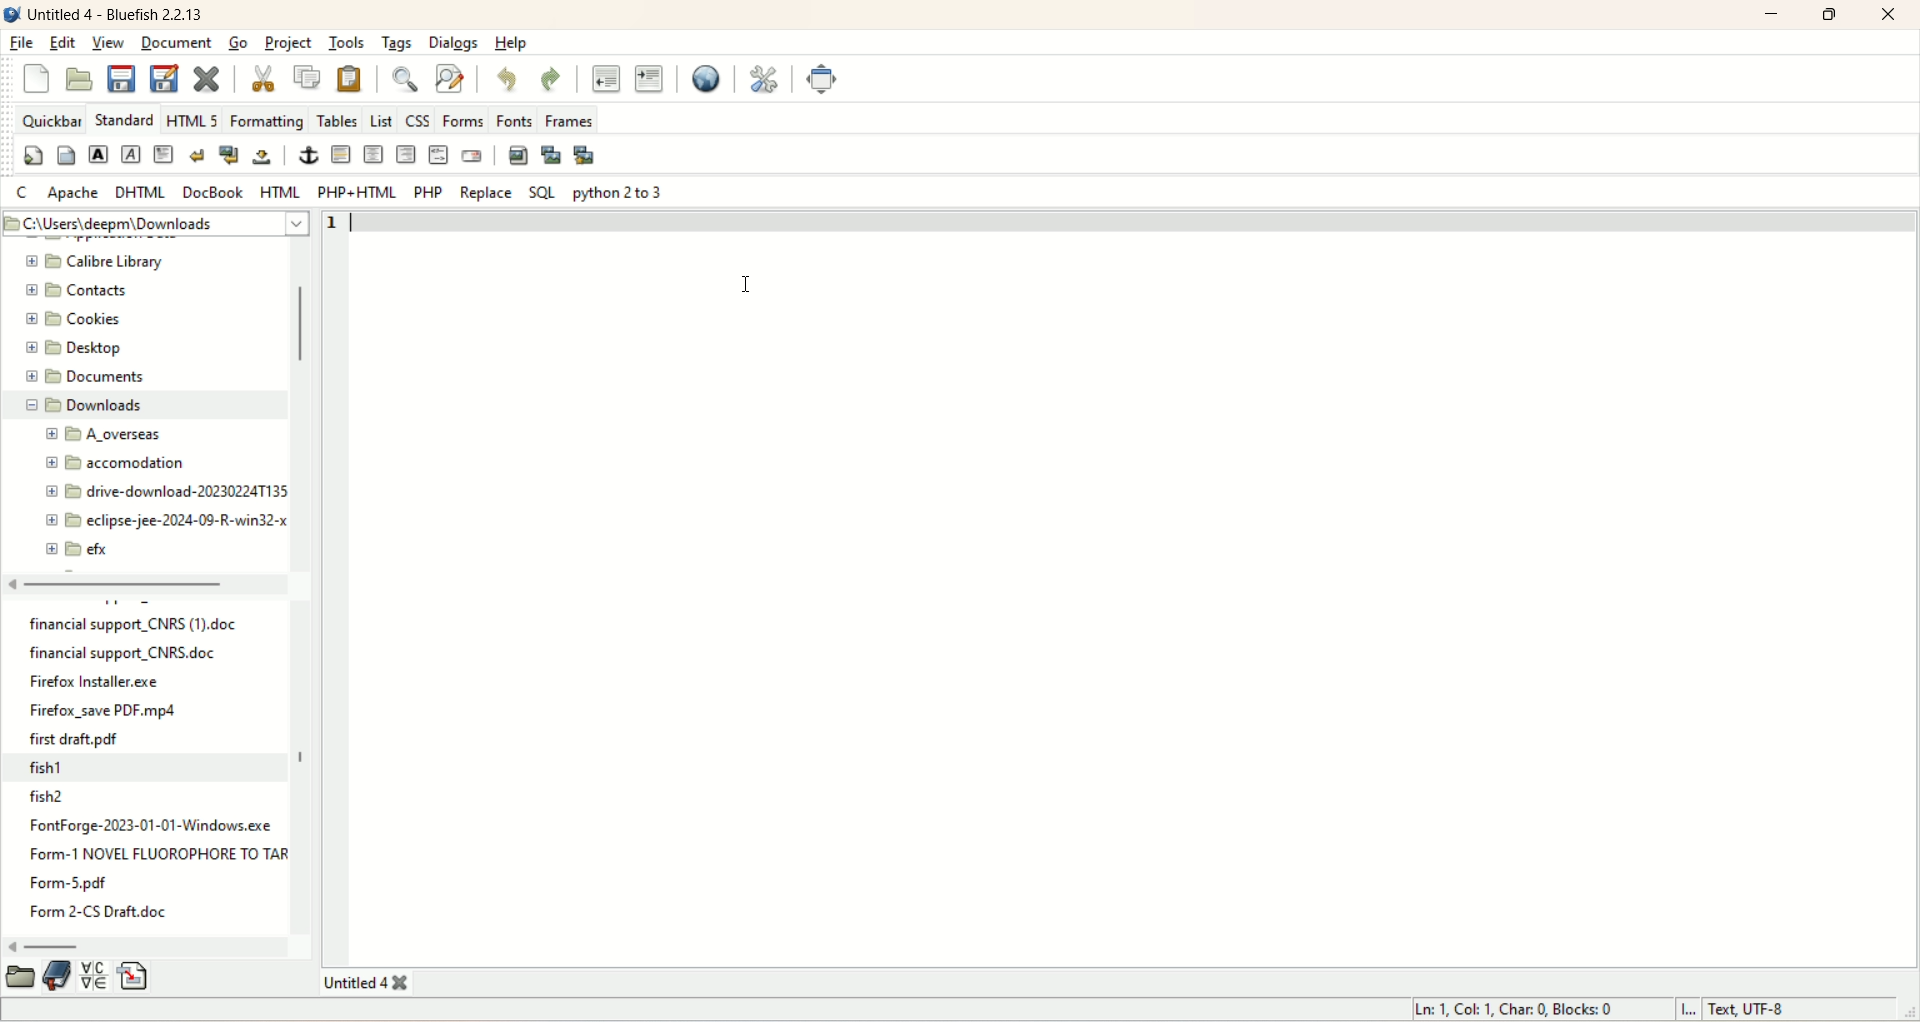  I want to click on document, so click(177, 42).